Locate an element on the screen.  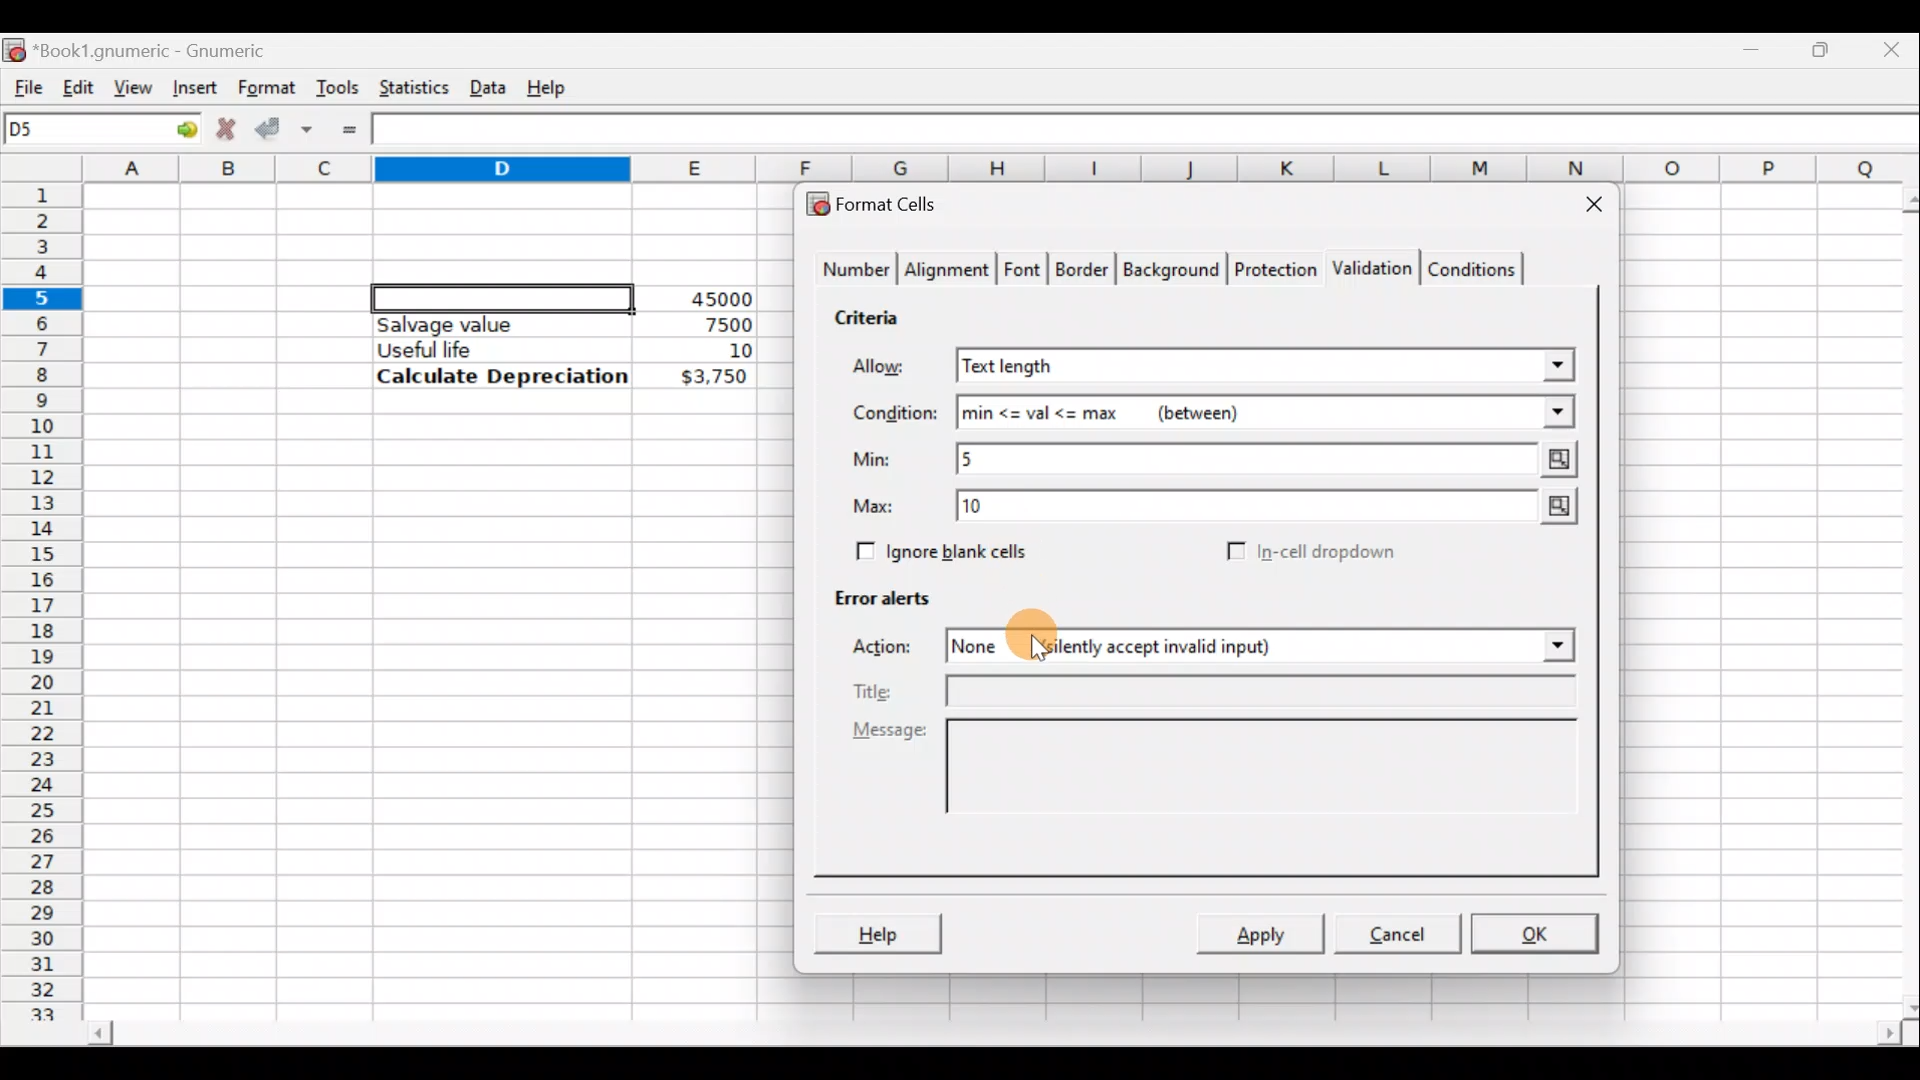
In-cell dropdown is located at coordinates (1331, 552).